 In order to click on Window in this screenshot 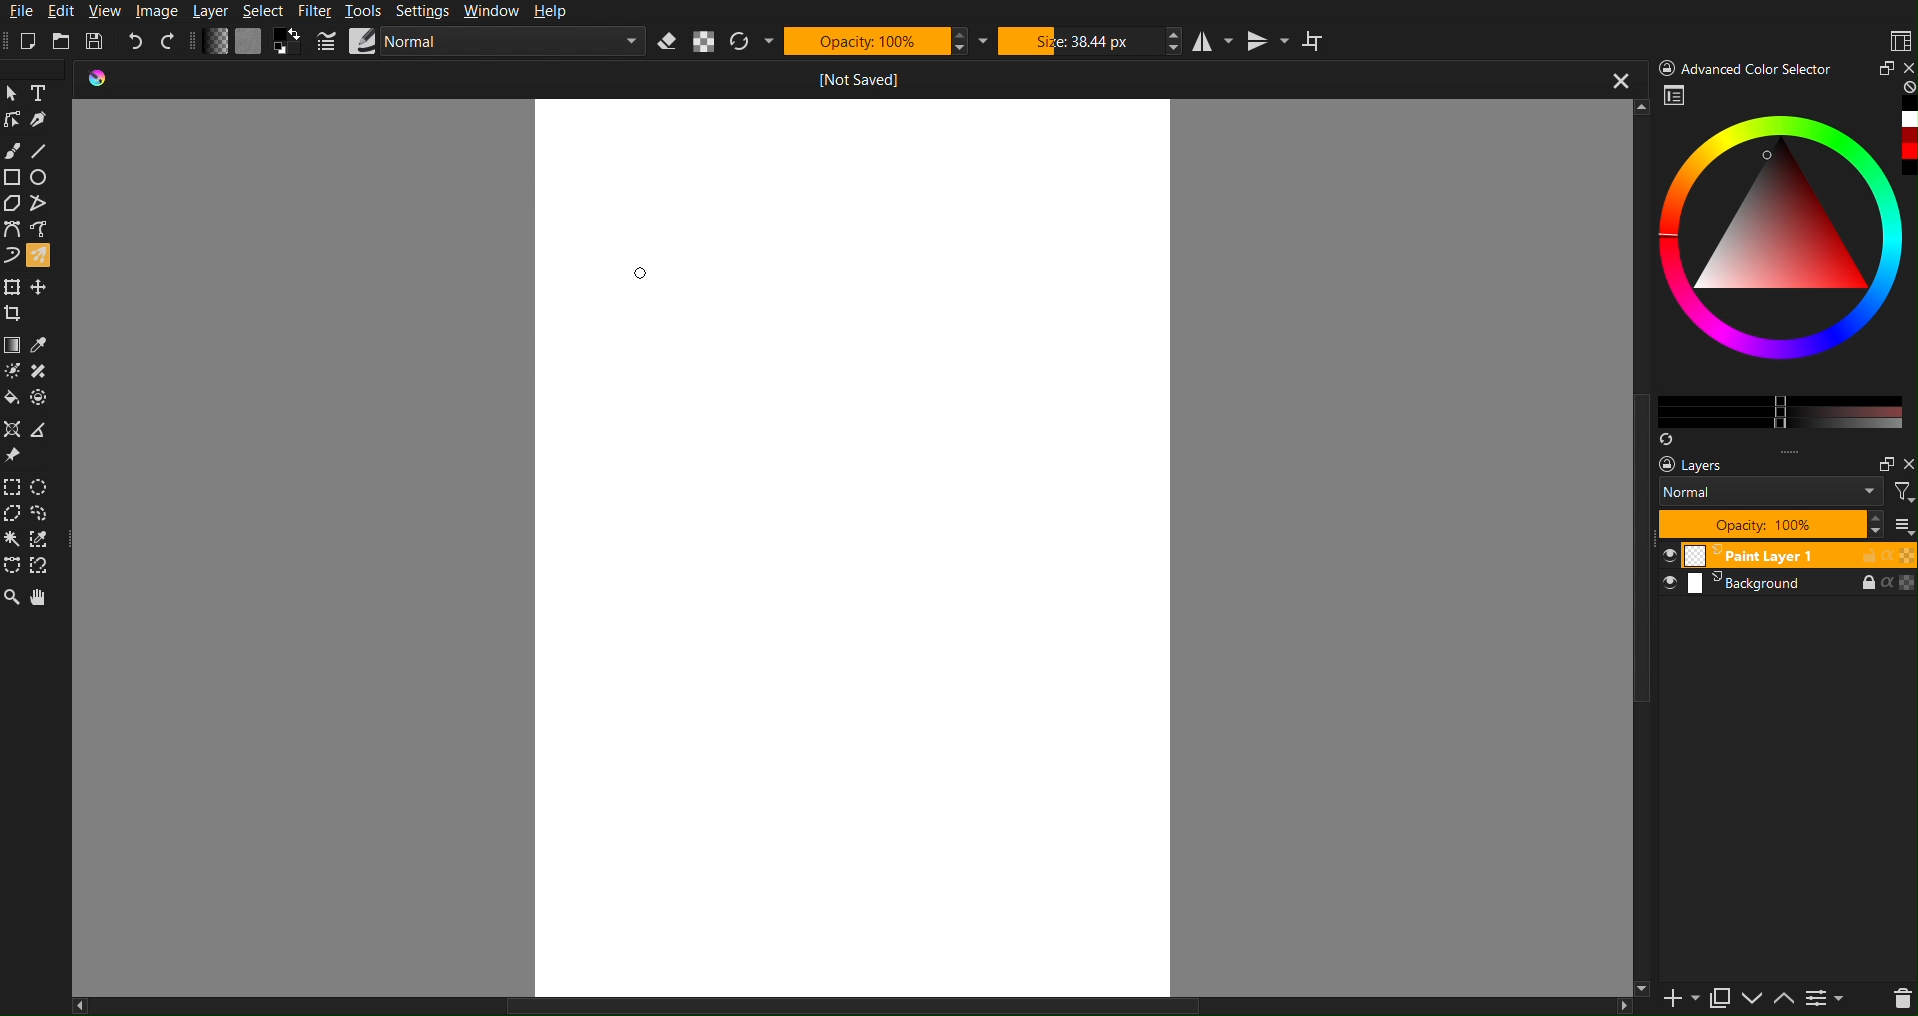, I will do `click(493, 11)`.